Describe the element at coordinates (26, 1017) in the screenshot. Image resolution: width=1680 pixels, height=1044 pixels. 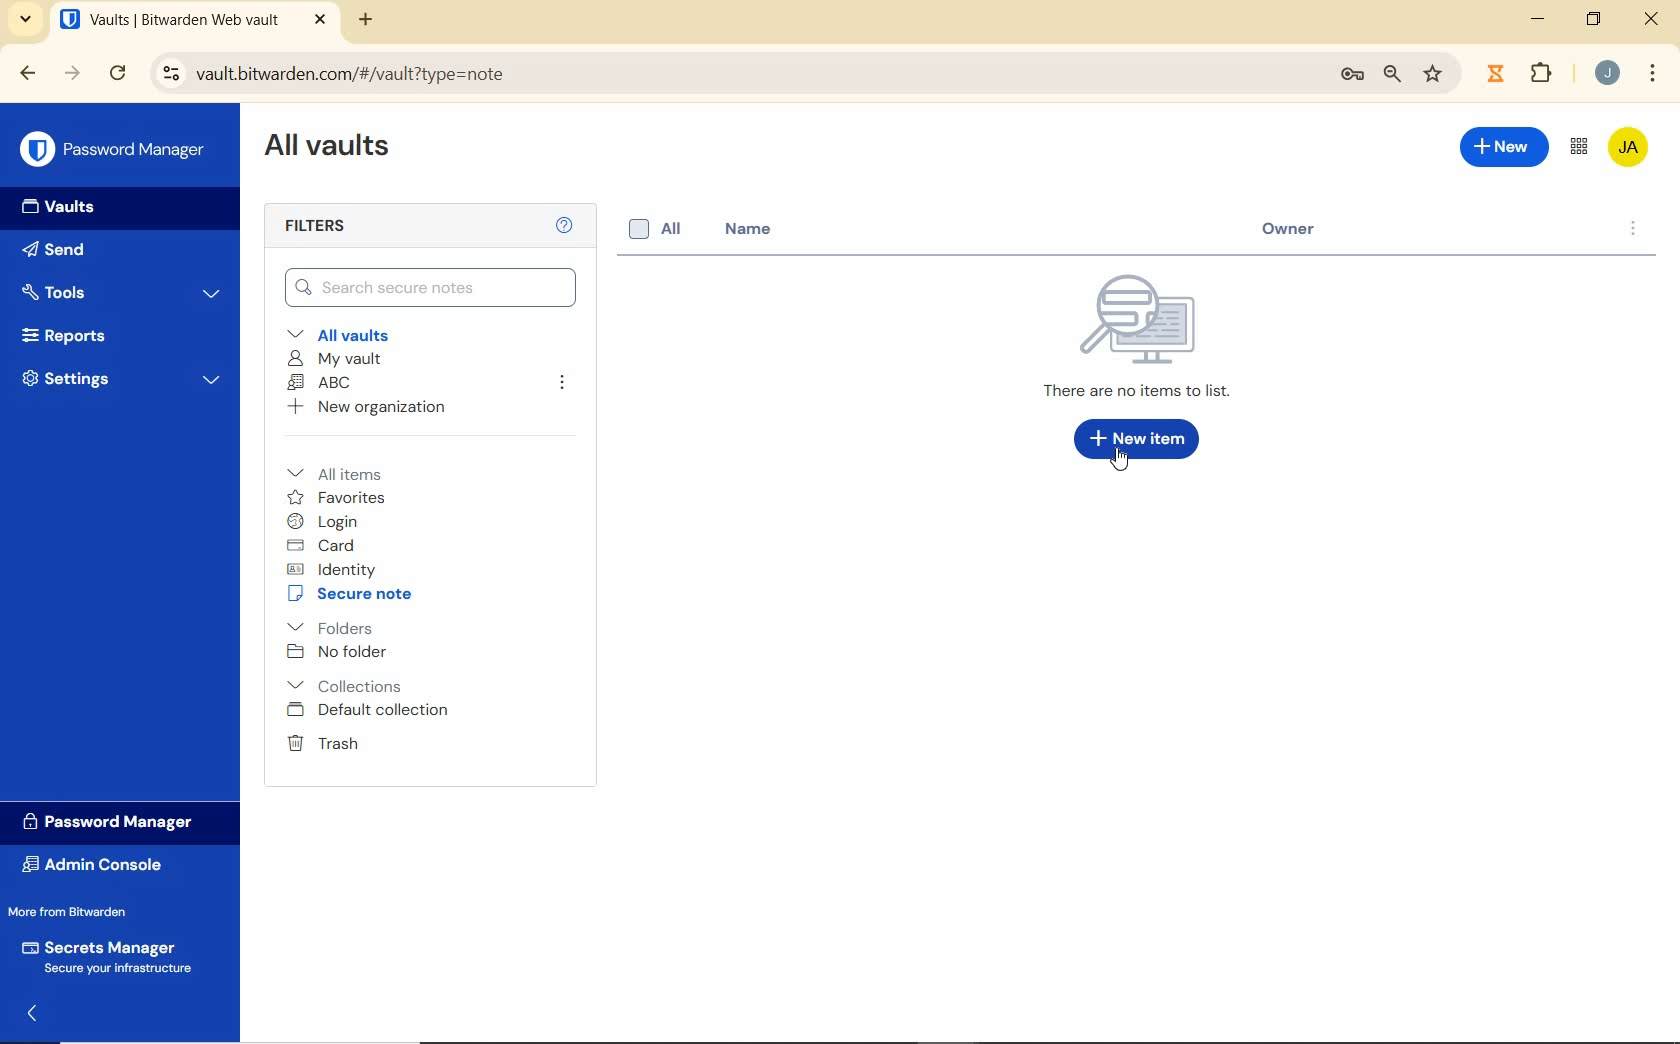
I see `expand/collapse` at that location.